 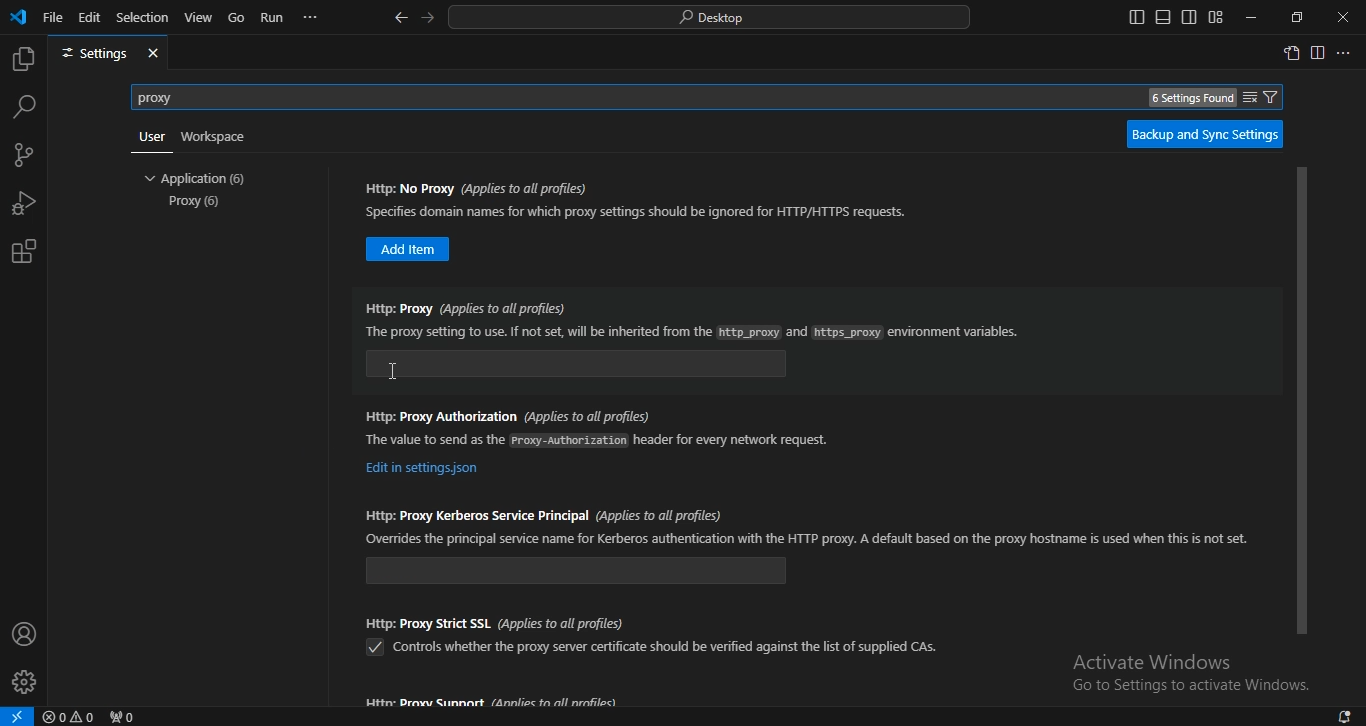 I want to click on https: proxy, so click(x=458, y=309).